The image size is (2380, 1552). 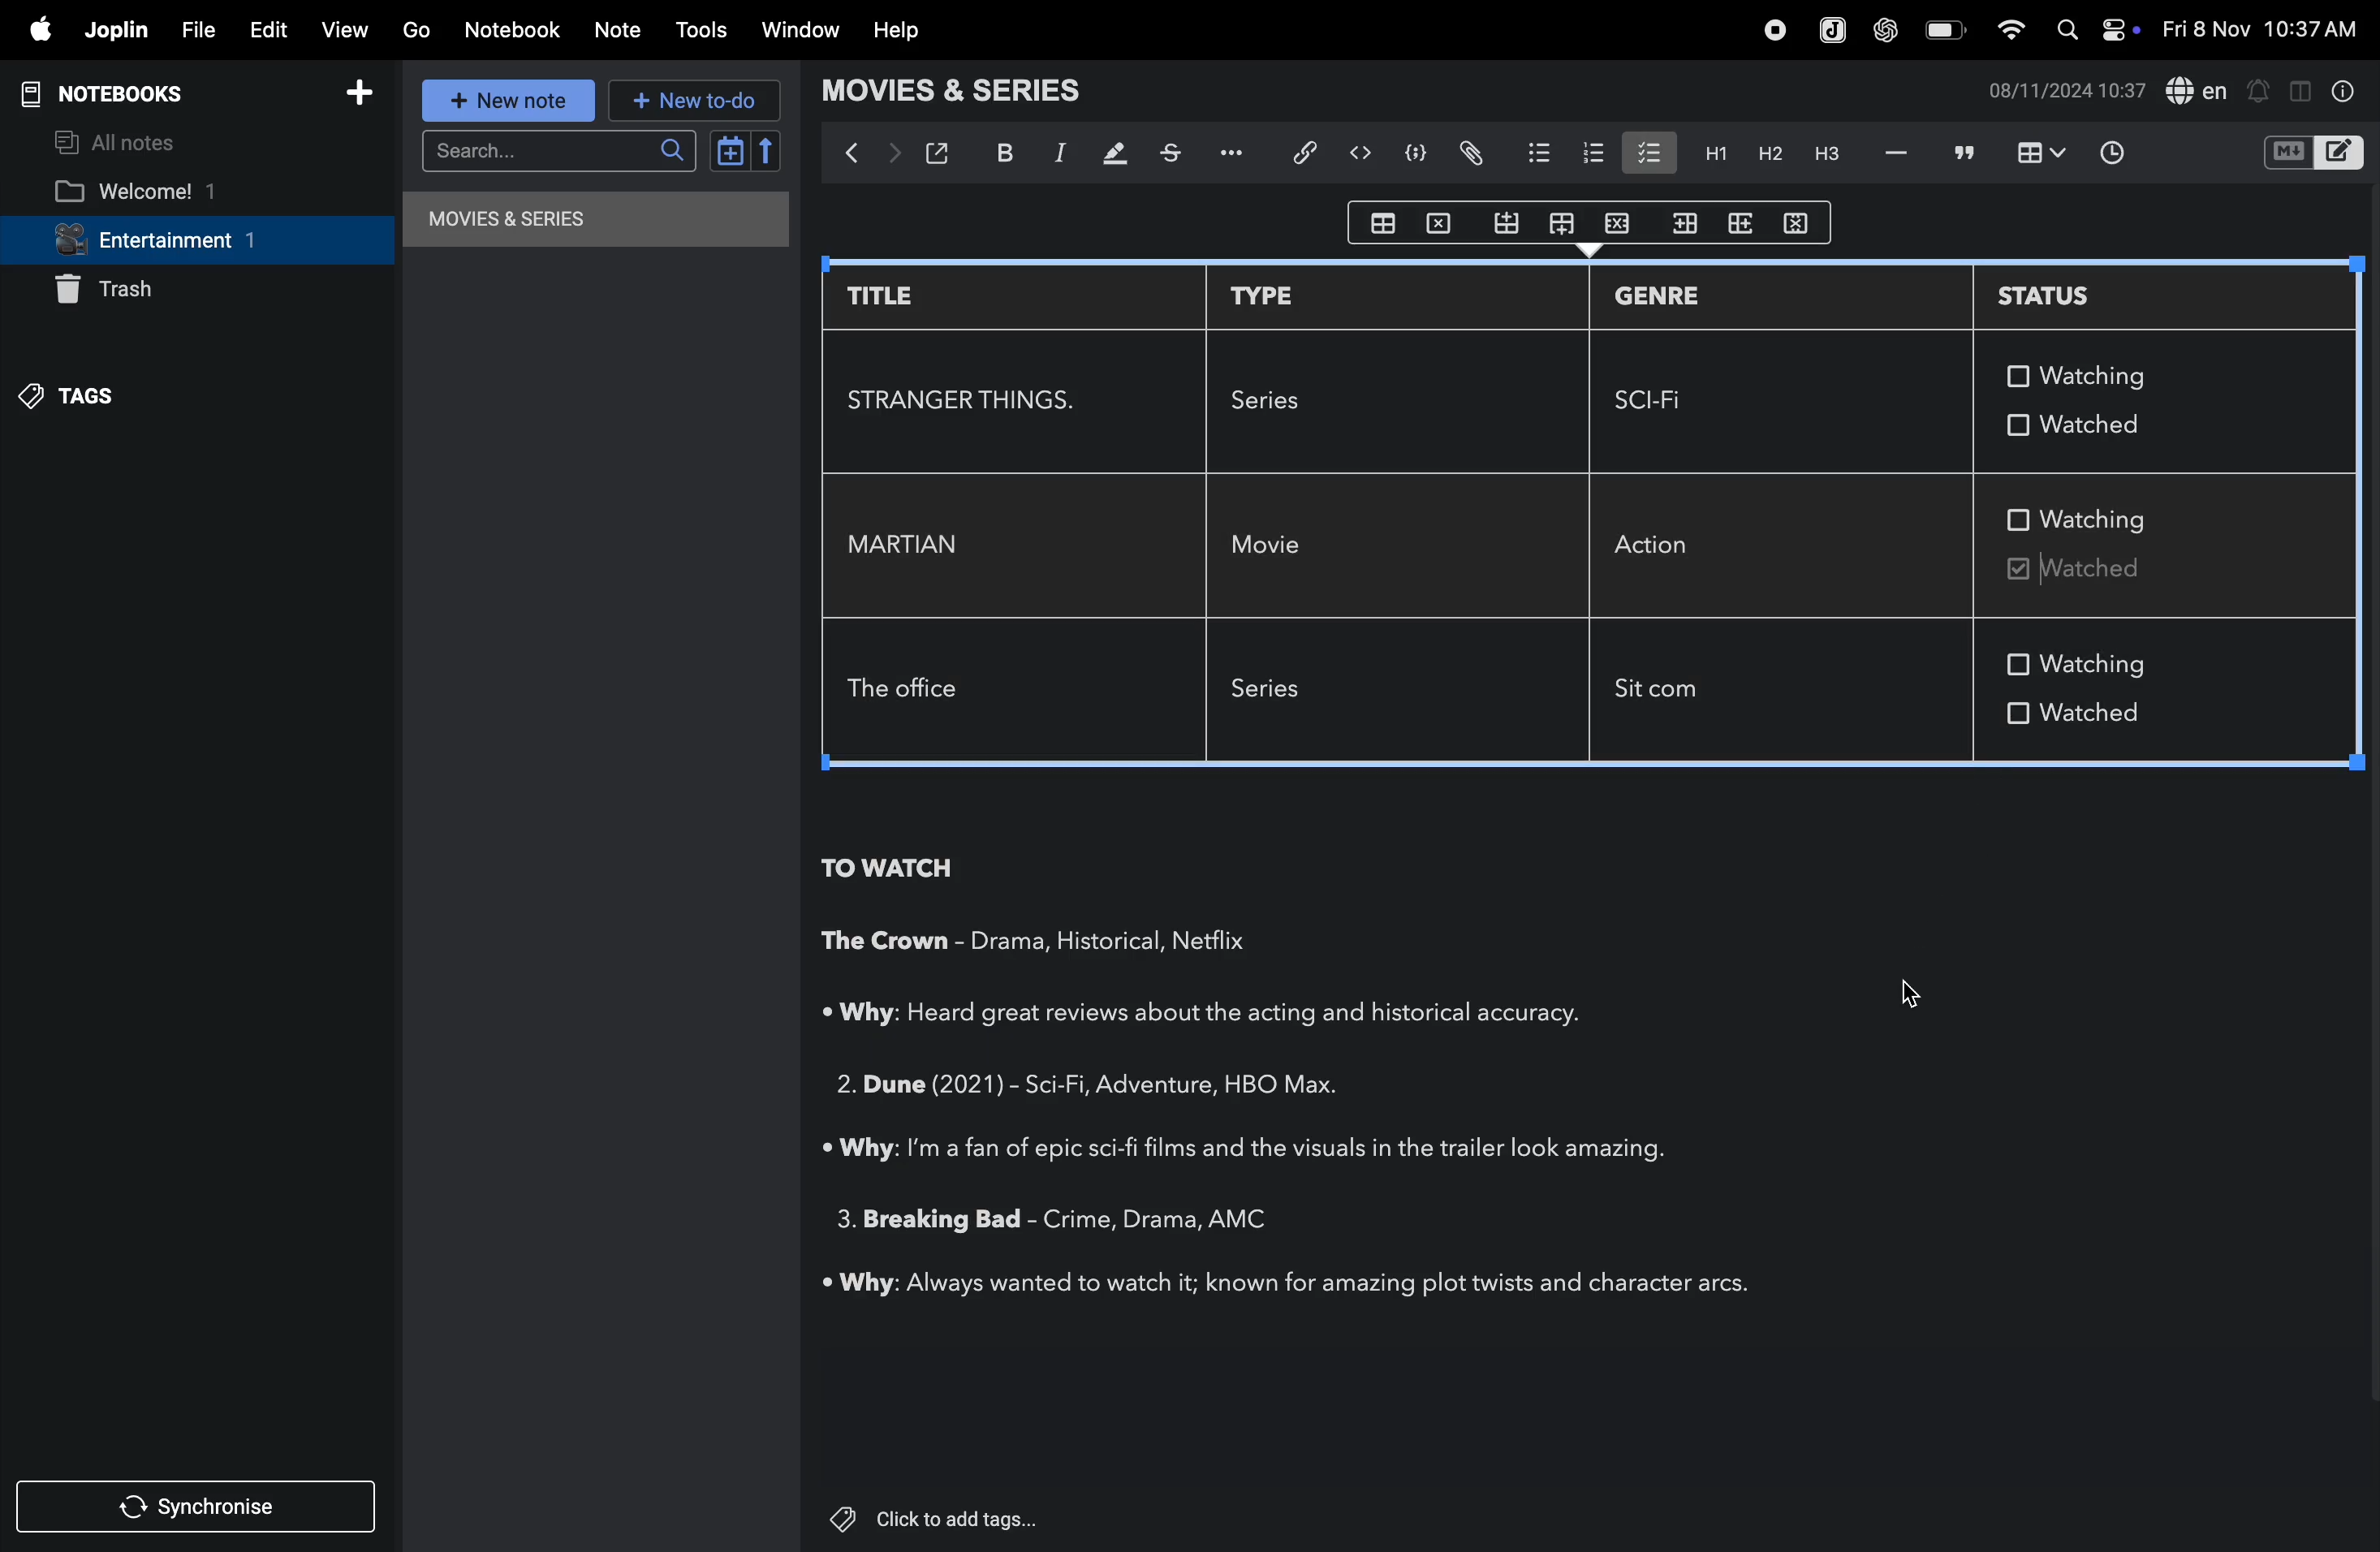 What do you see at coordinates (2102, 572) in the screenshot?
I see `watched` at bounding box center [2102, 572].